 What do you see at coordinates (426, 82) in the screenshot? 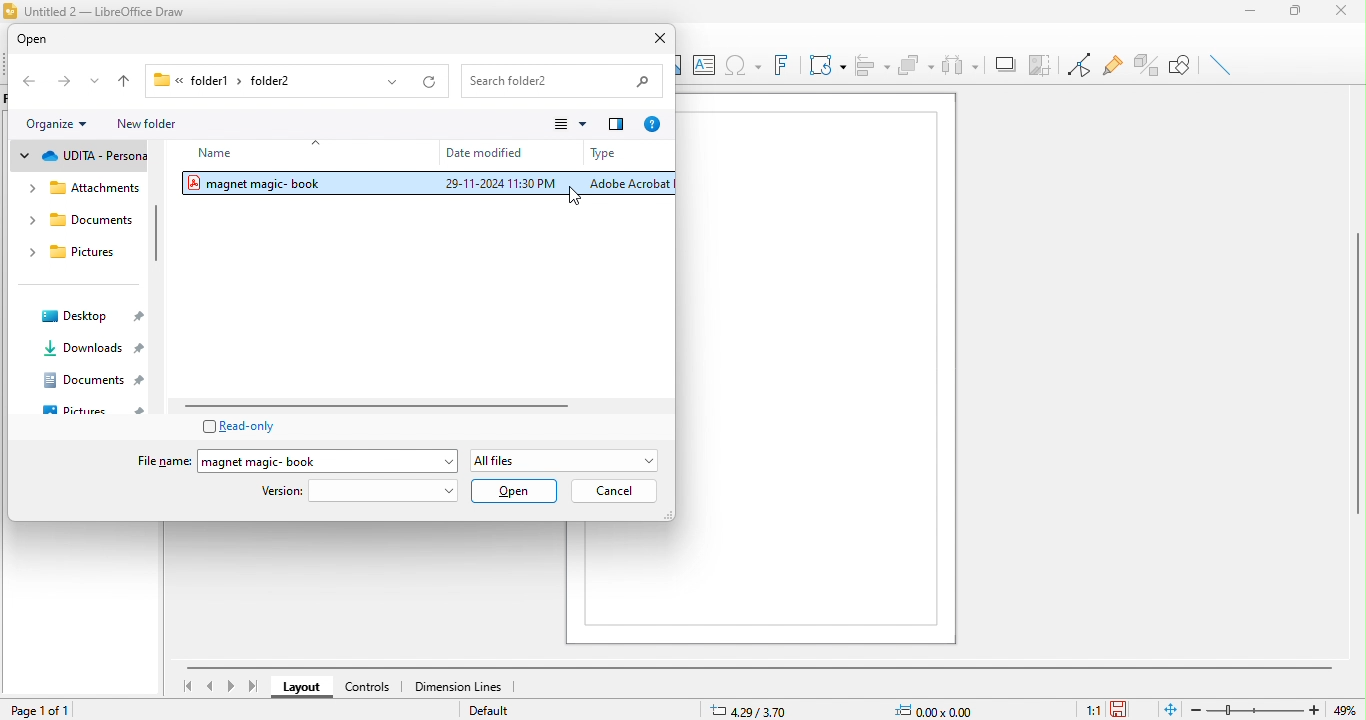
I see `refresh` at bounding box center [426, 82].